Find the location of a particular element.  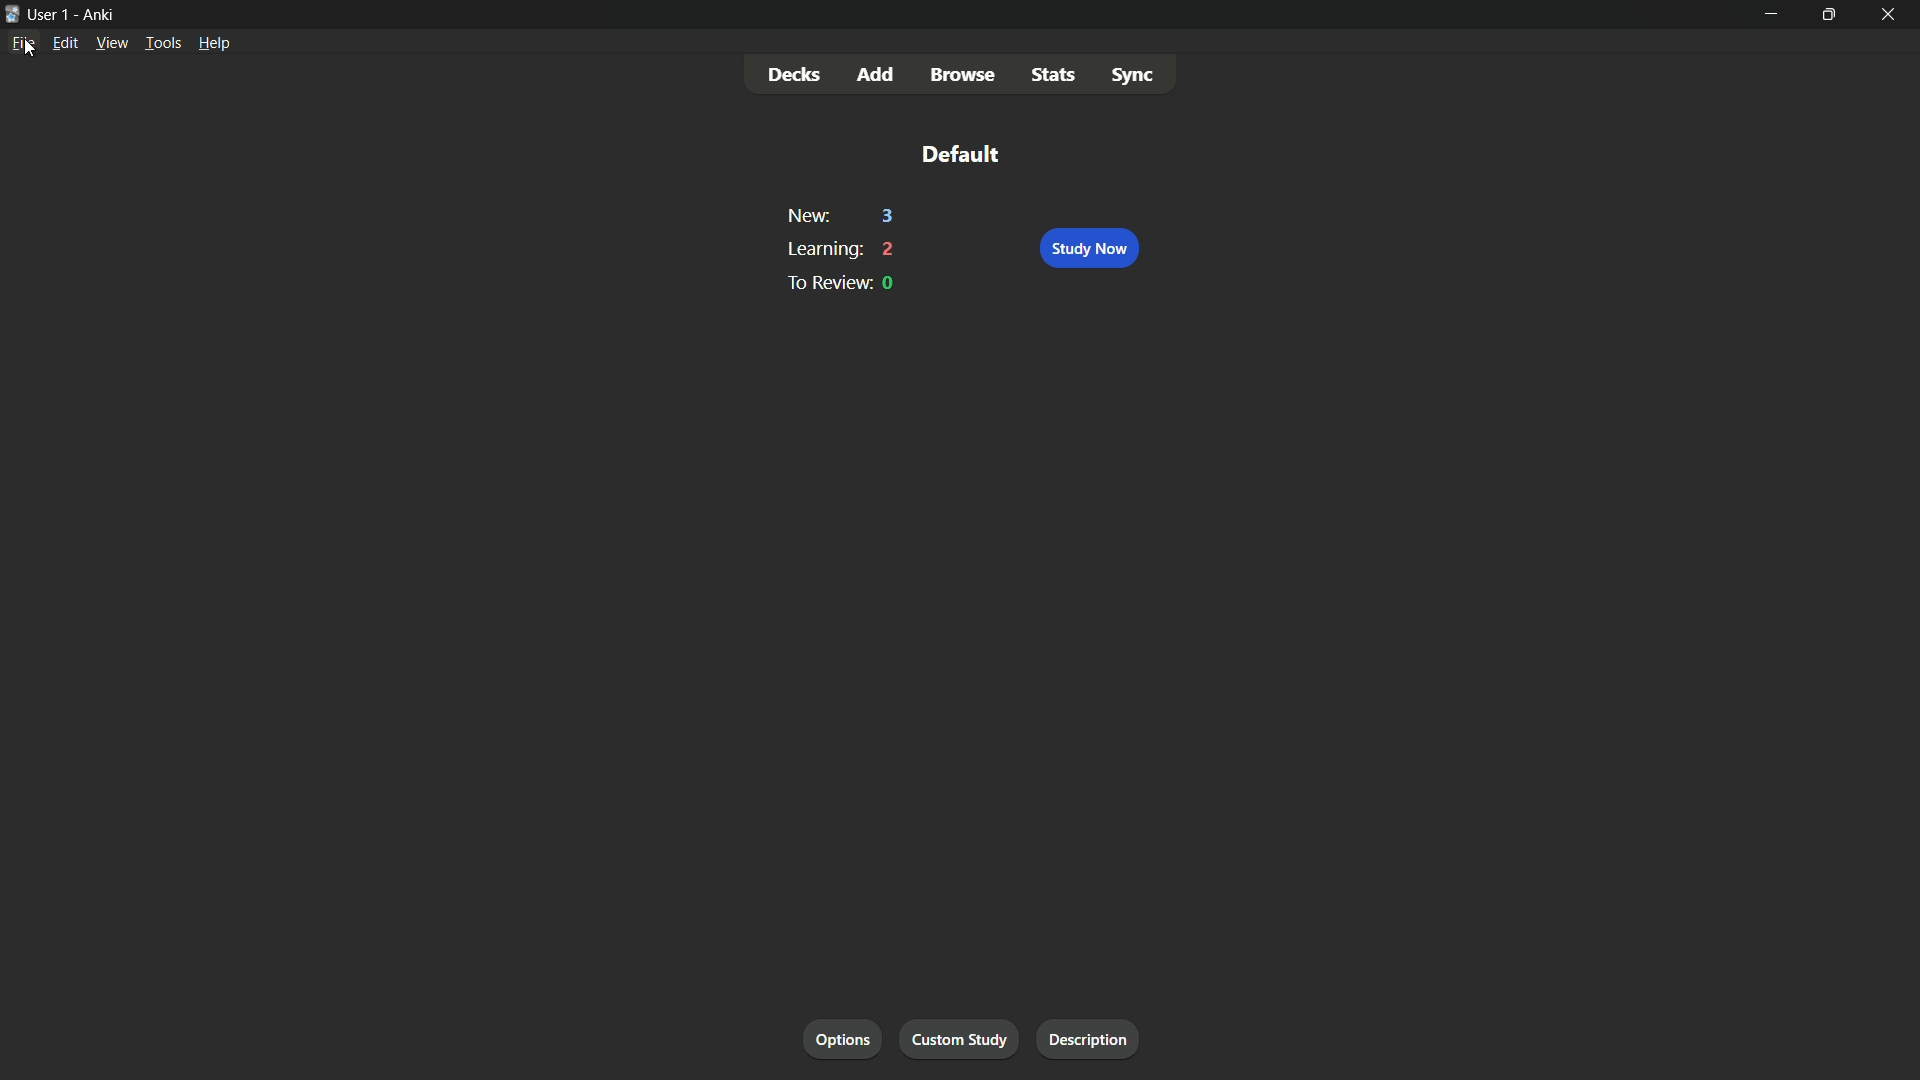

add is located at coordinates (877, 76).